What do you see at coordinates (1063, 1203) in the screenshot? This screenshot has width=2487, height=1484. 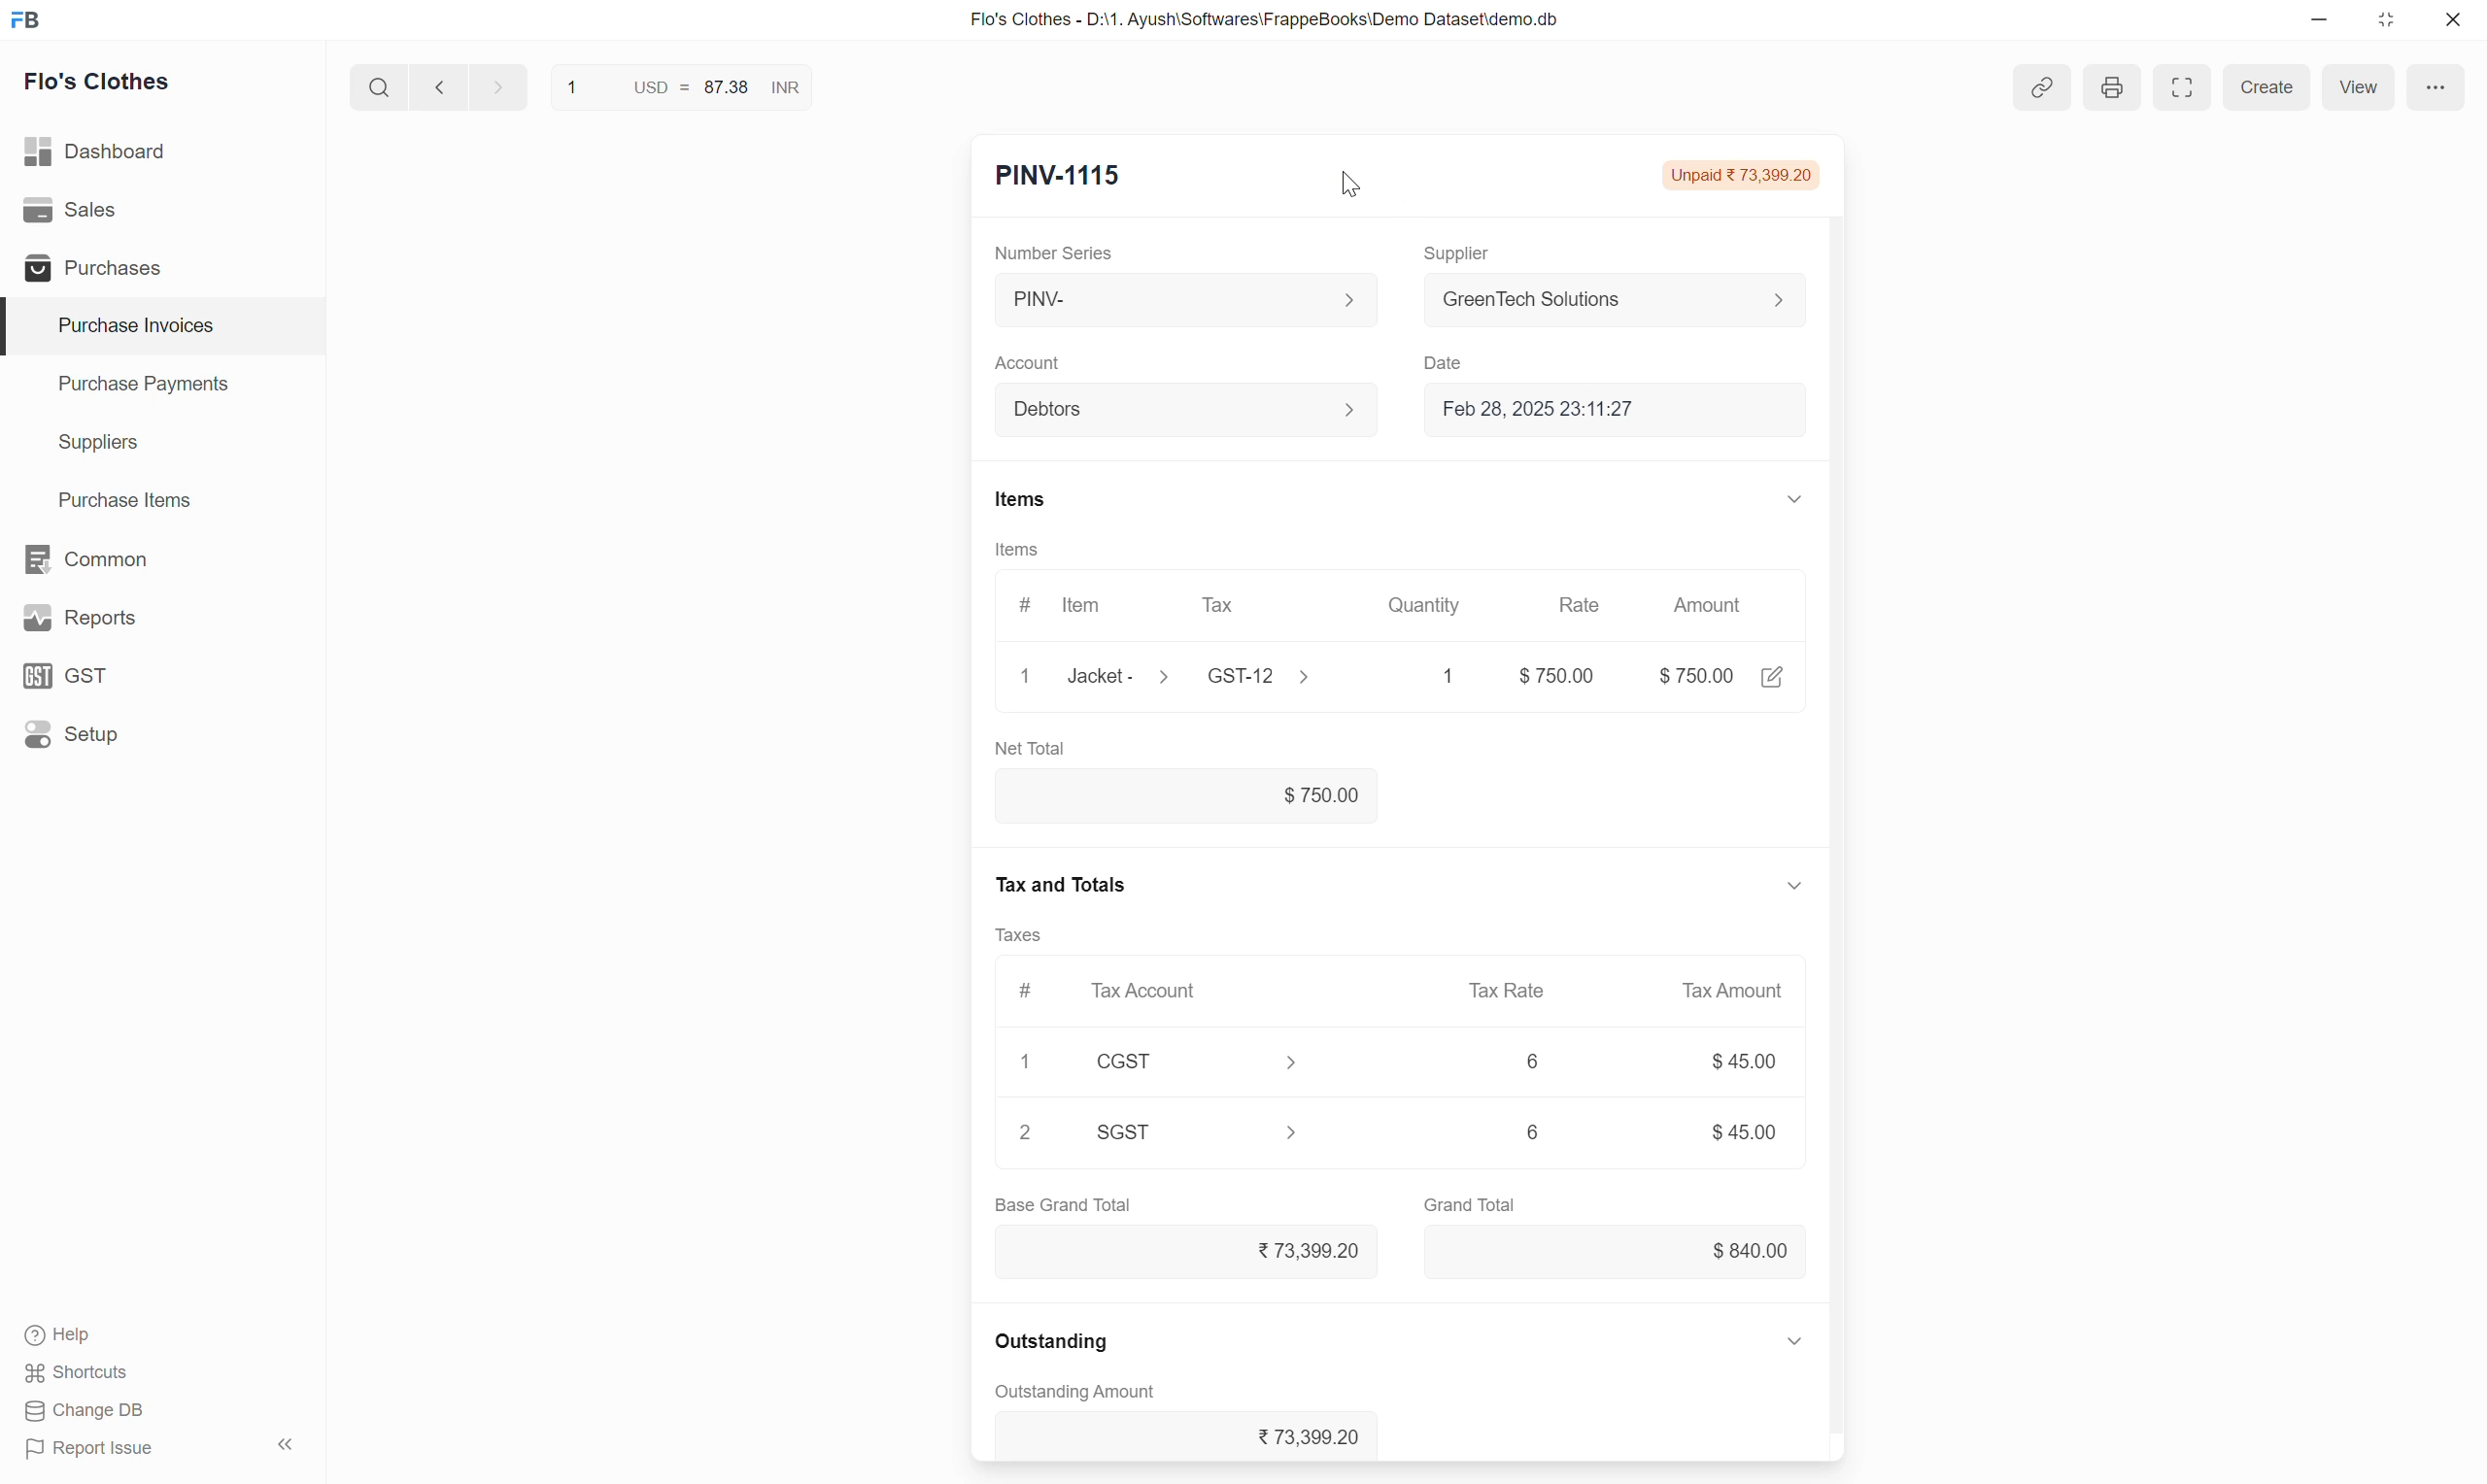 I see `Base Grand Total` at bounding box center [1063, 1203].